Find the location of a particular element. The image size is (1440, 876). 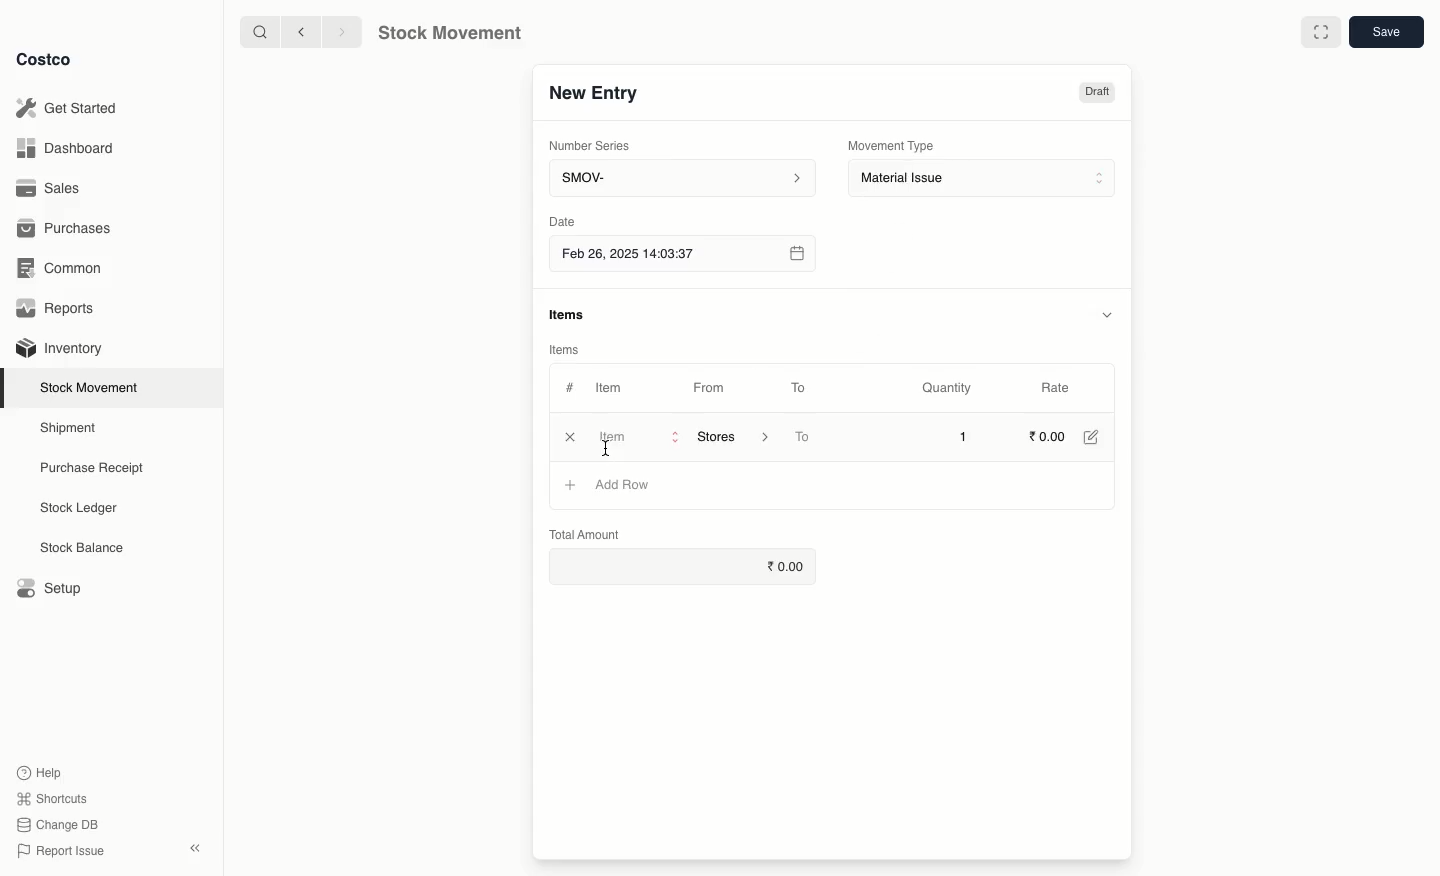

Stock Balance is located at coordinates (84, 548).